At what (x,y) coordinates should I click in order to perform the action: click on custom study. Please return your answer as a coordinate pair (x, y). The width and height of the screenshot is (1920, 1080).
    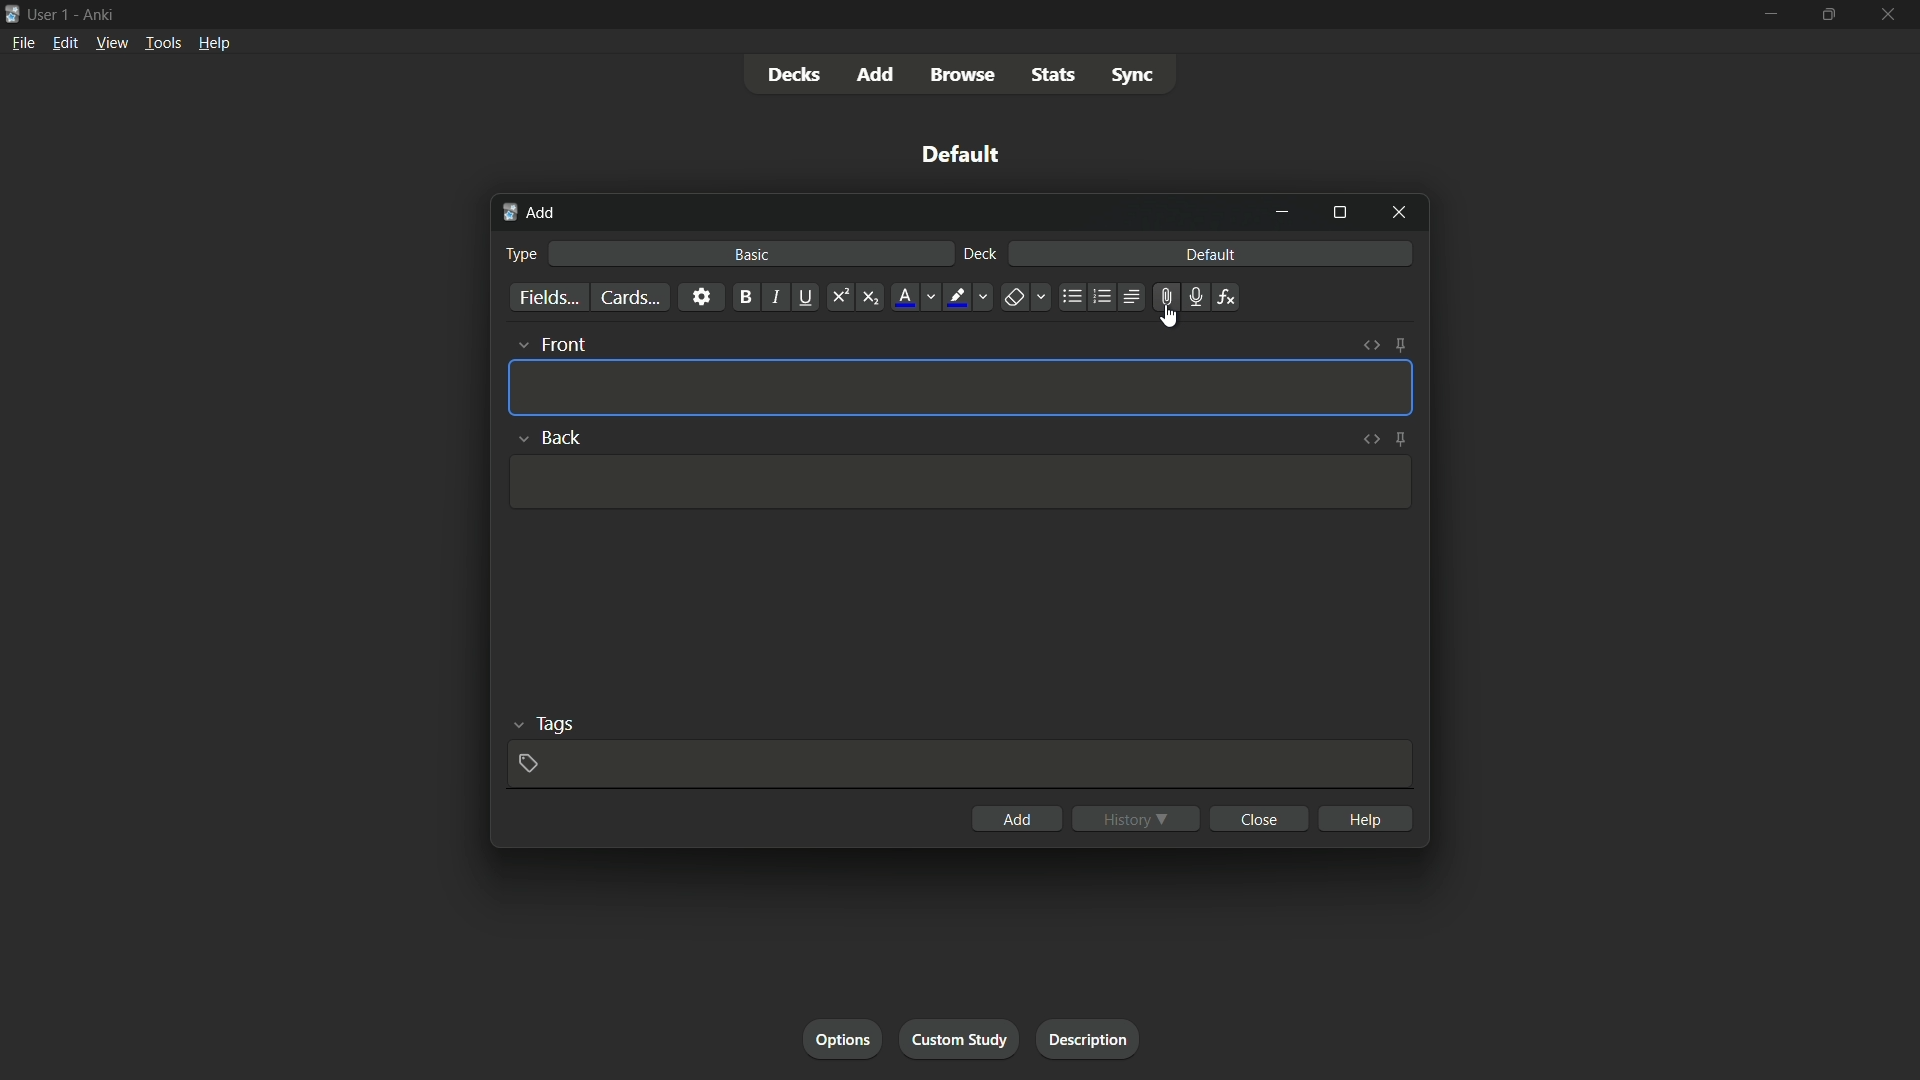
    Looking at the image, I should click on (962, 1037).